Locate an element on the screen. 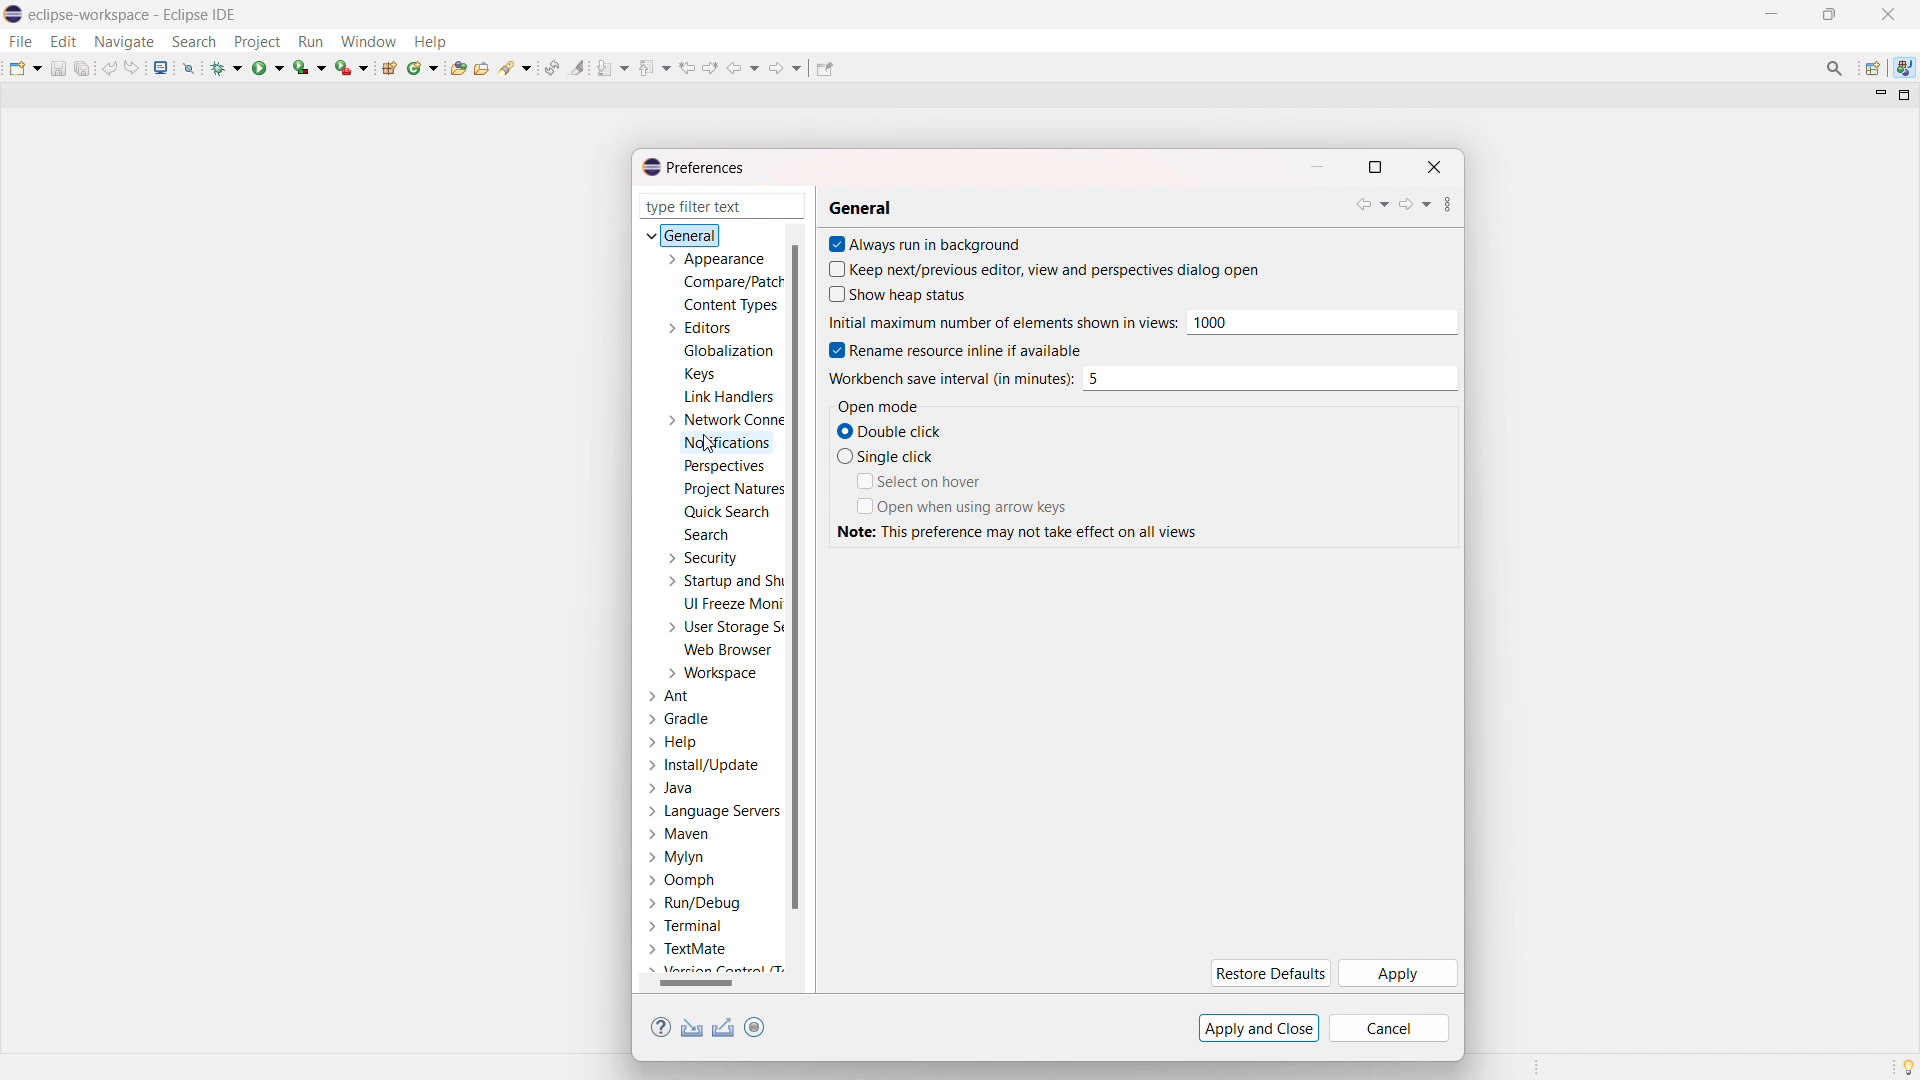 The height and width of the screenshot is (1080, 1920). globalization is located at coordinates (730, 350).